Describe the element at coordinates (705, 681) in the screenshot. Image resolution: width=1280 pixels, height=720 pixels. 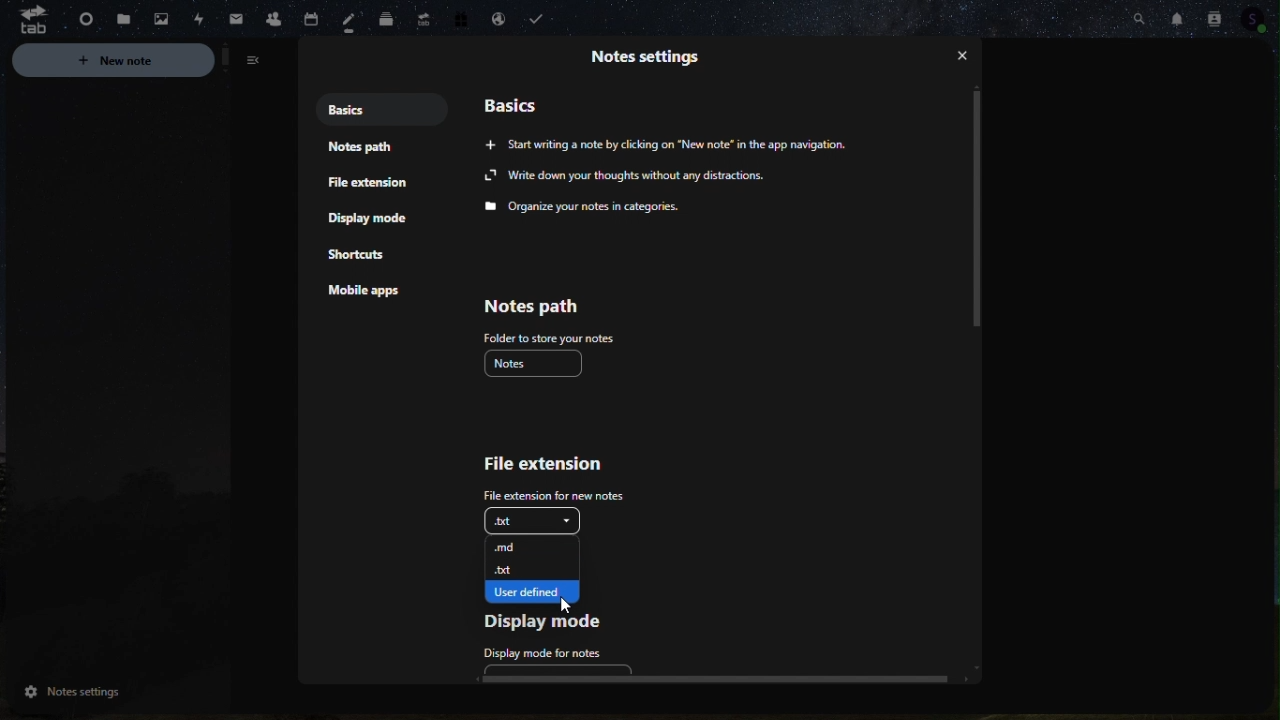
I see `horizontal scroll bar` at that location.